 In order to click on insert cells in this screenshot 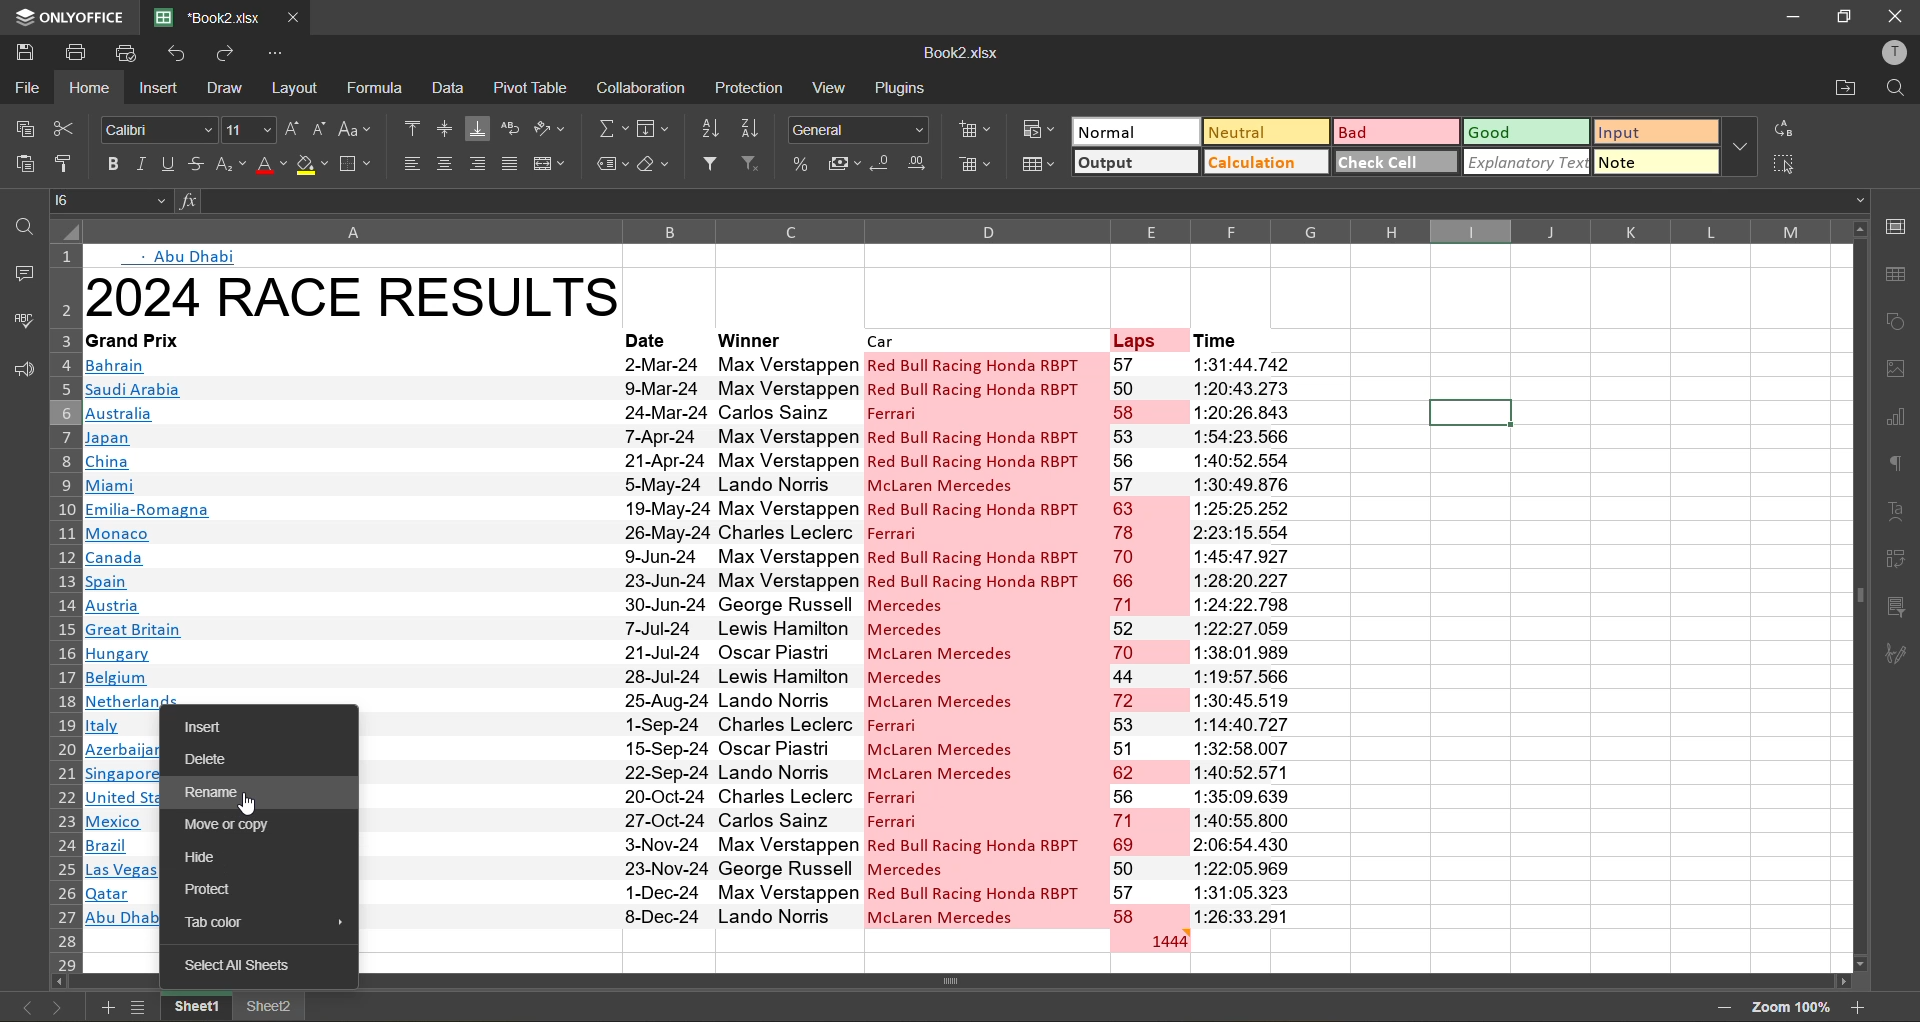, I will do `click(975, 131)`.